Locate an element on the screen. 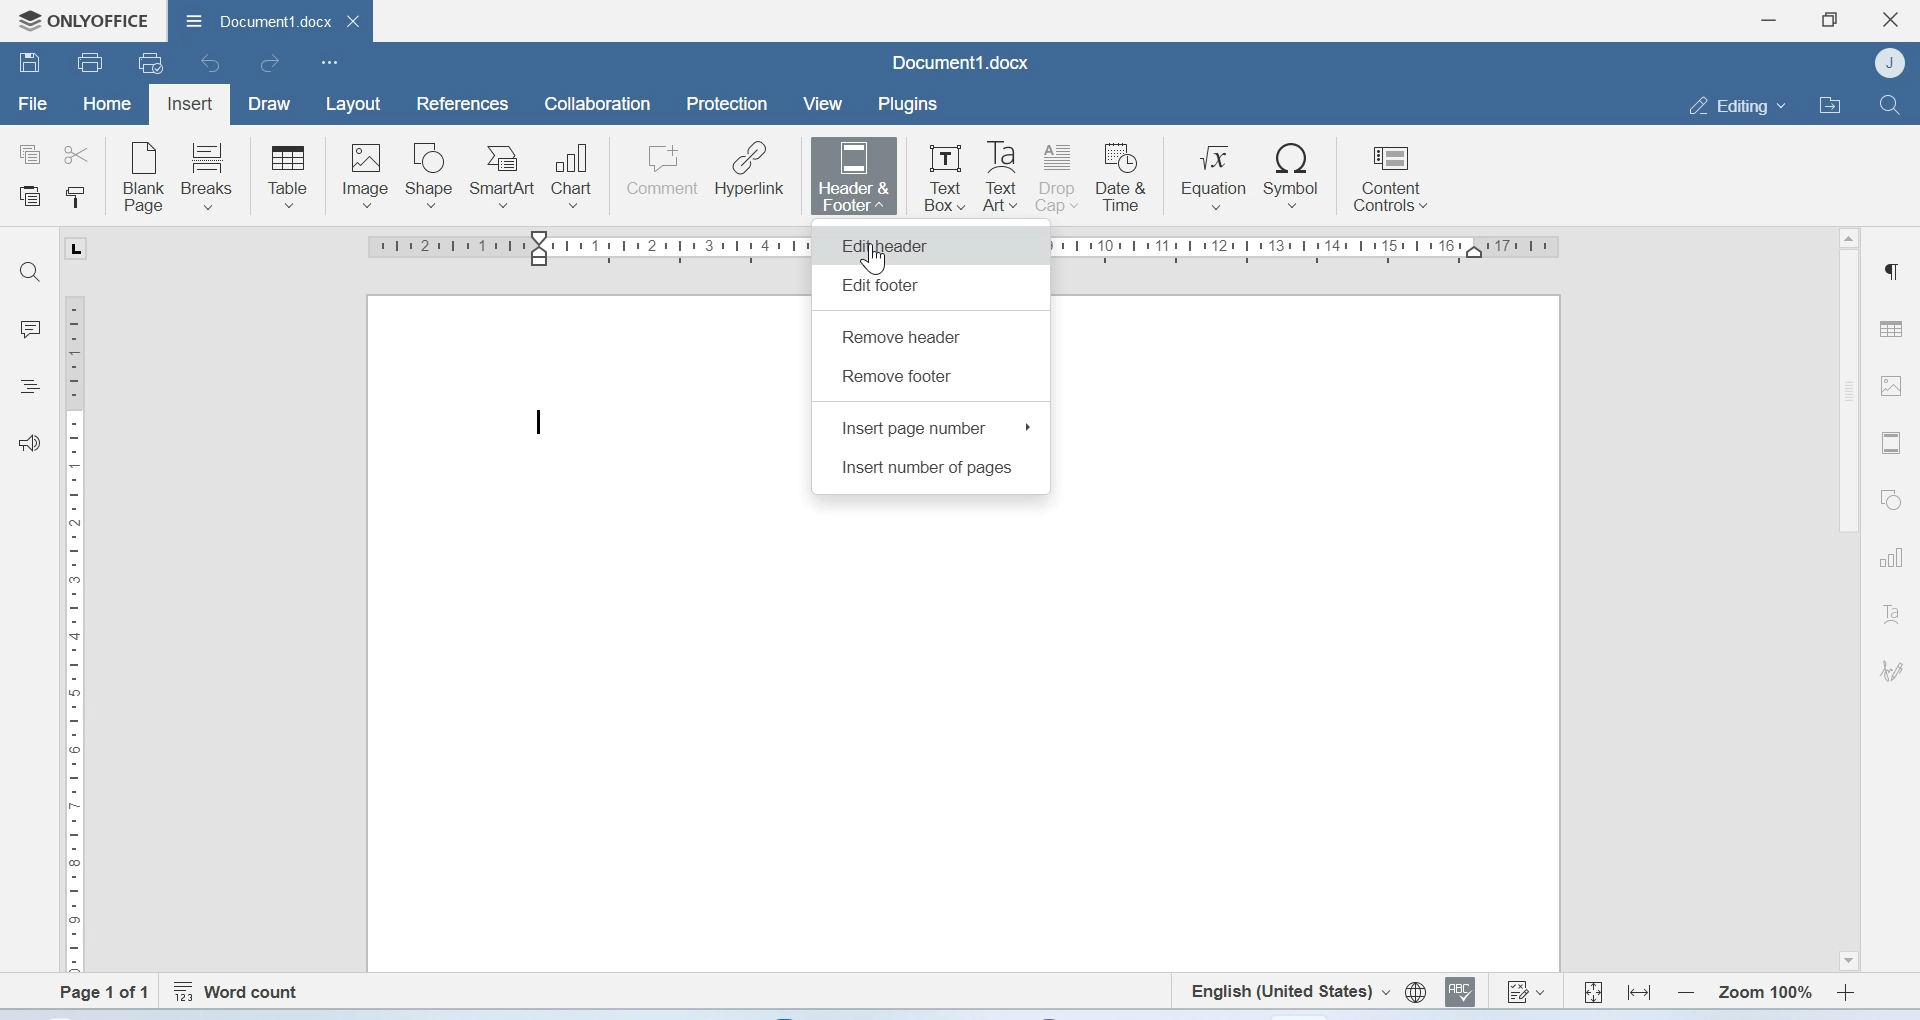 This screenshot has width=1920, height=1020. Image is located at coordinates (365, 174).